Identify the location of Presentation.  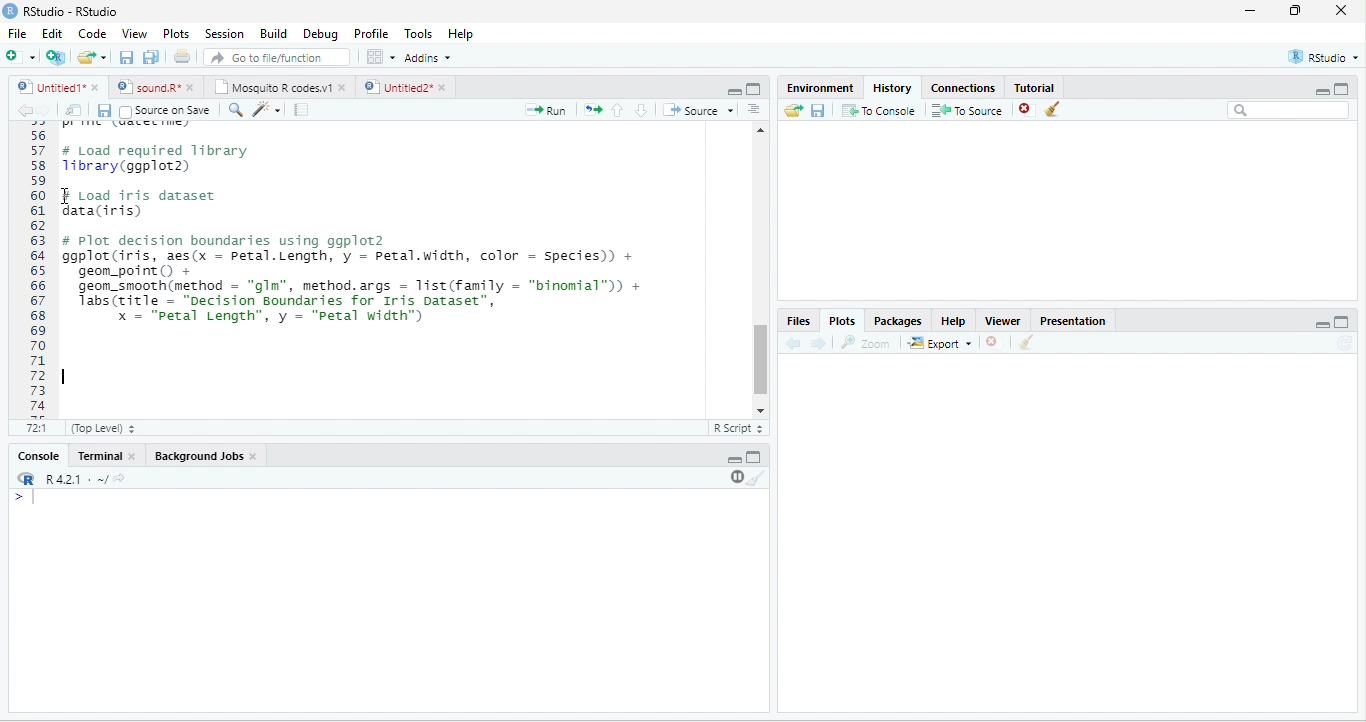
(1074, 321).